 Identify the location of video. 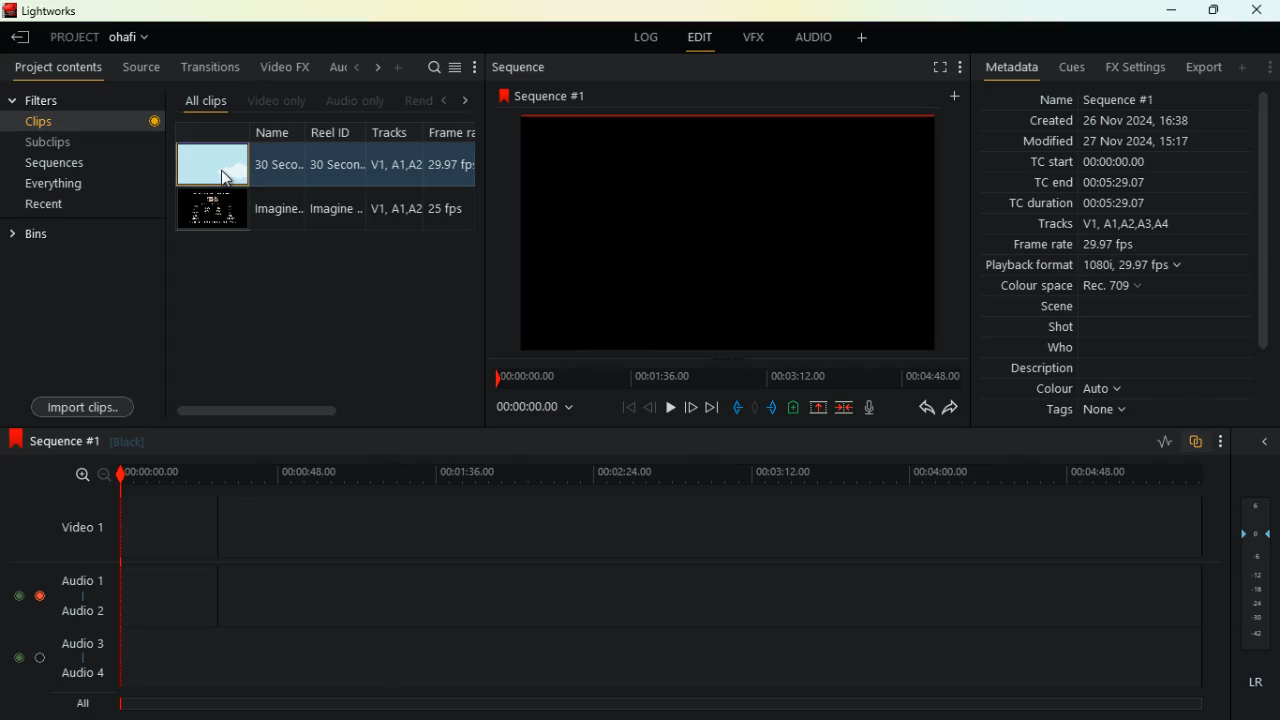
(208, 163).